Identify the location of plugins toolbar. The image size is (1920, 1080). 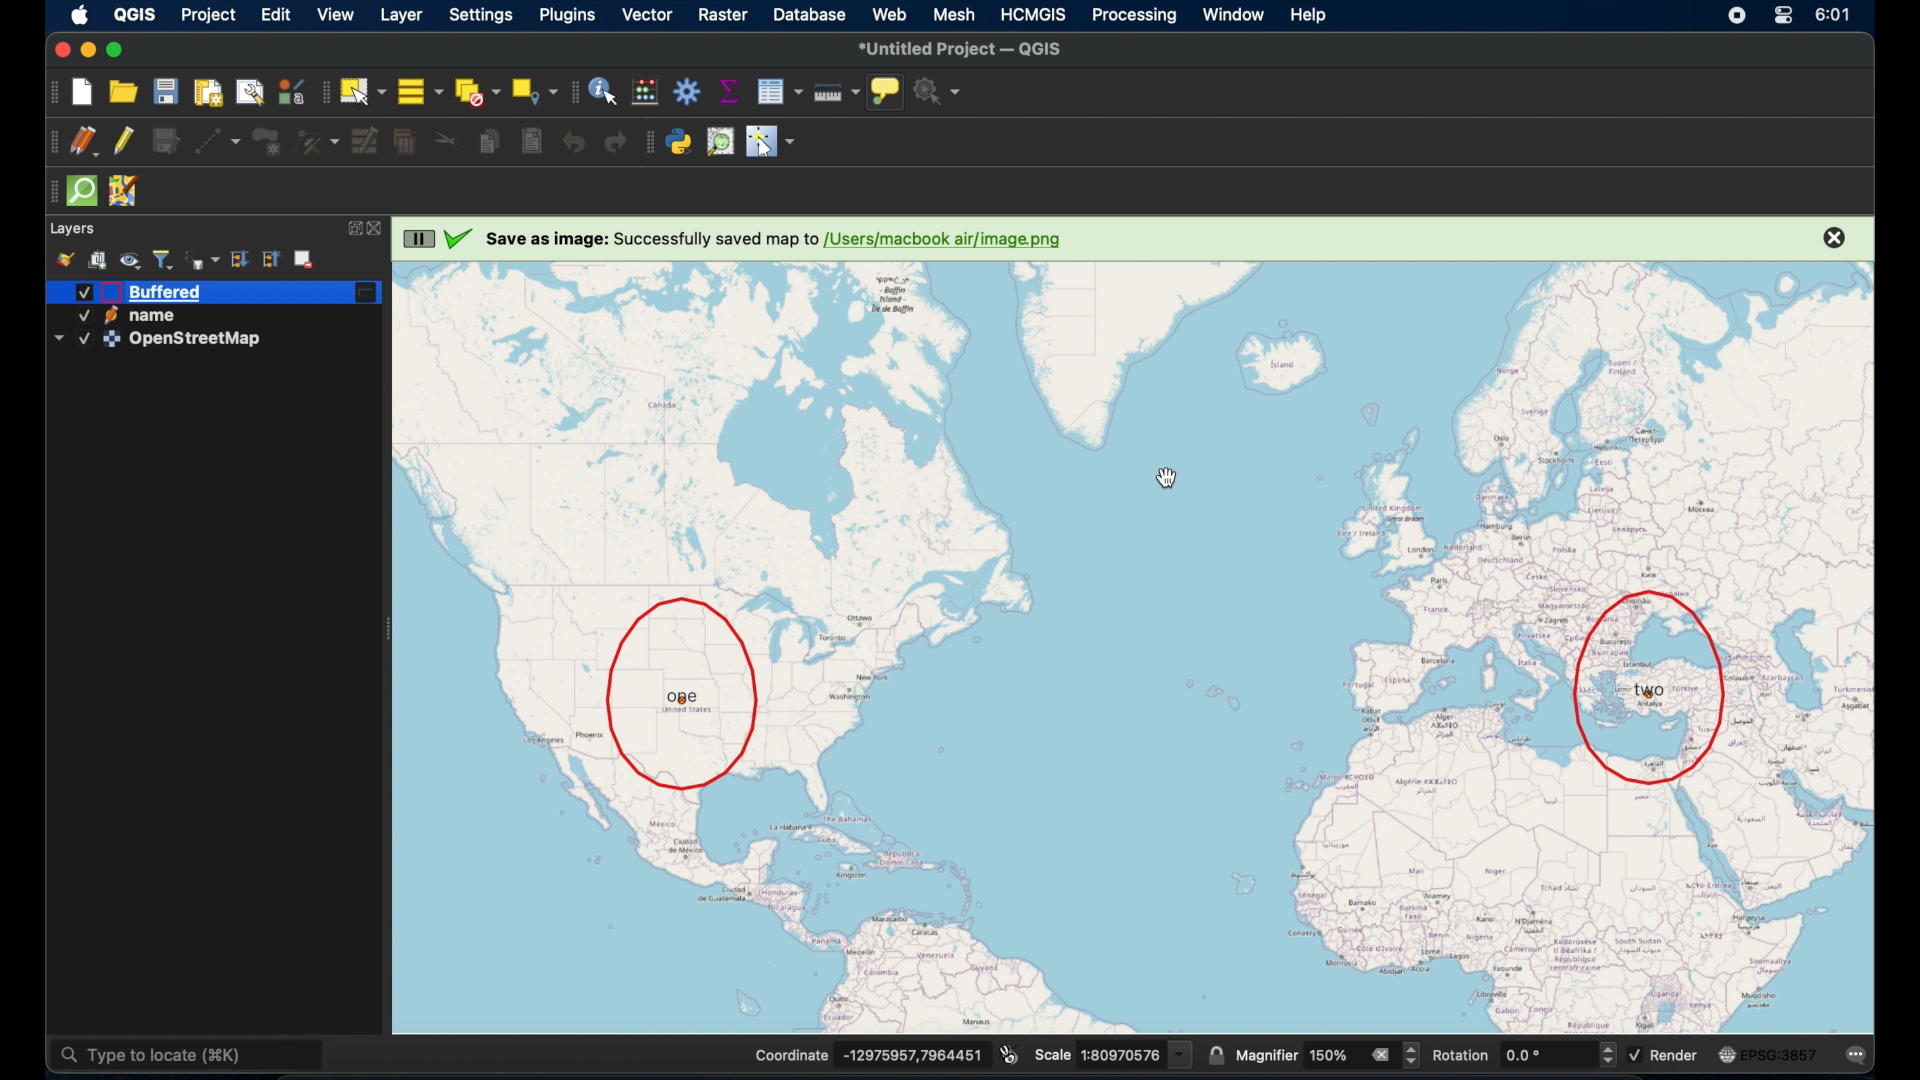
(647, 143).